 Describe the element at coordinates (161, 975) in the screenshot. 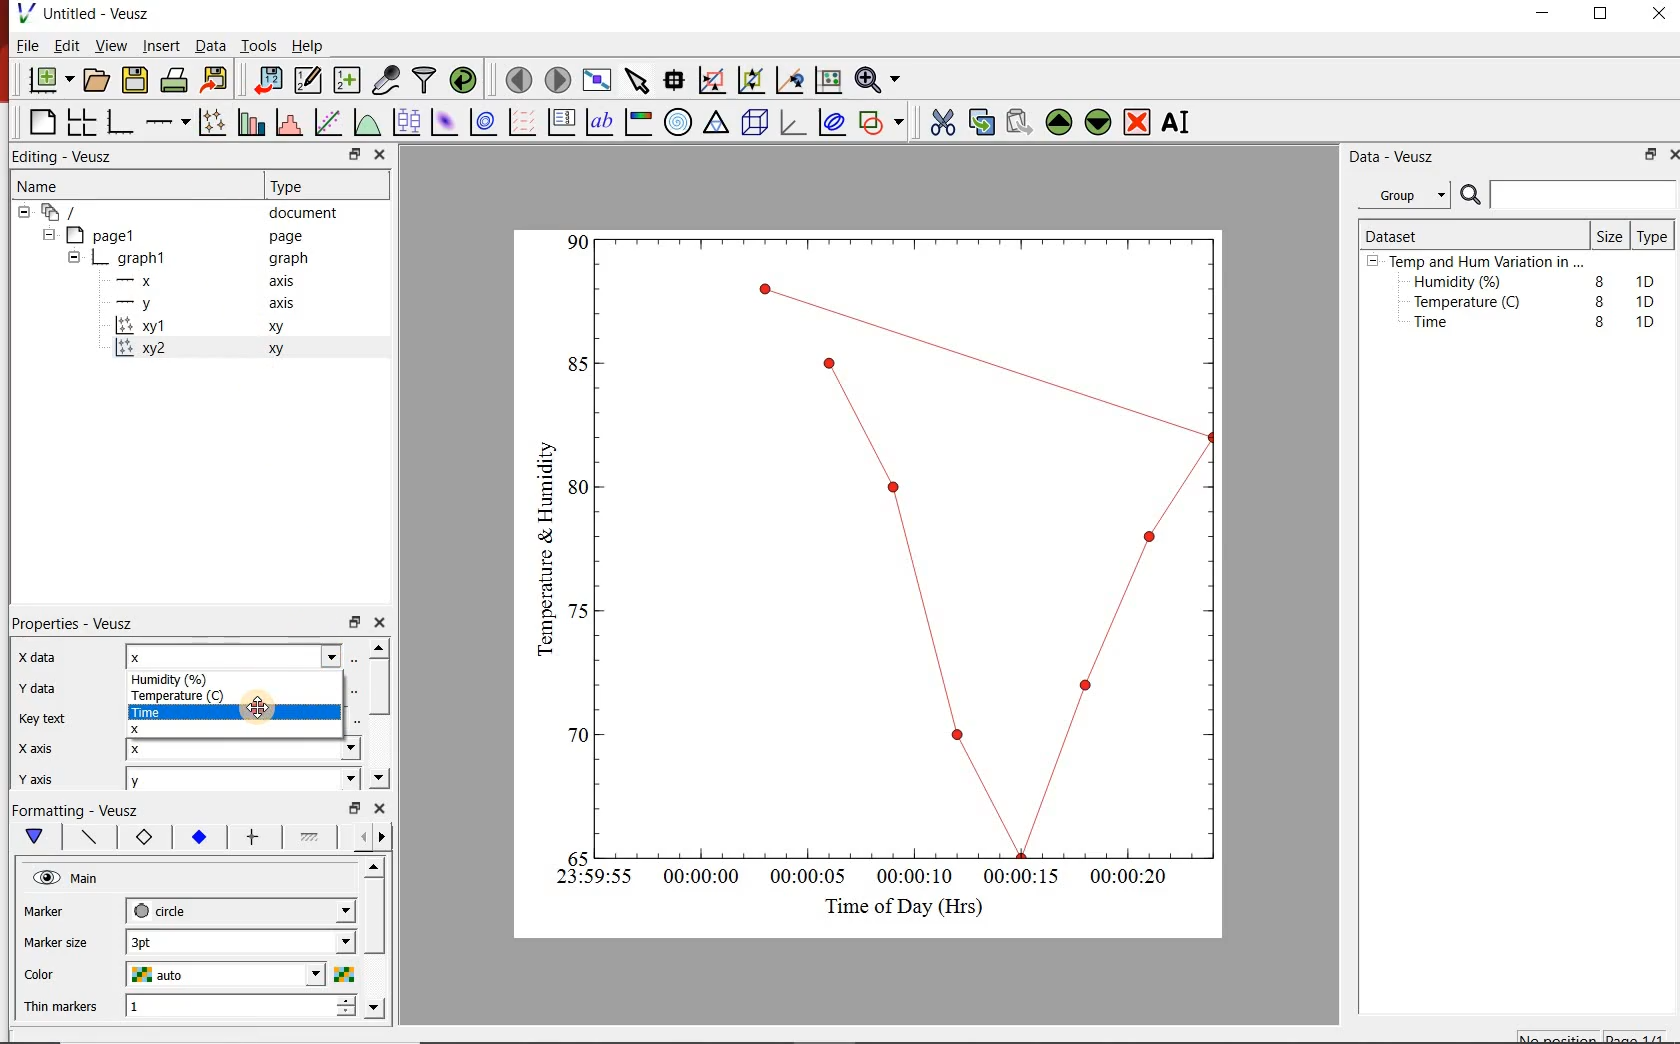

I see `auto` at that location.